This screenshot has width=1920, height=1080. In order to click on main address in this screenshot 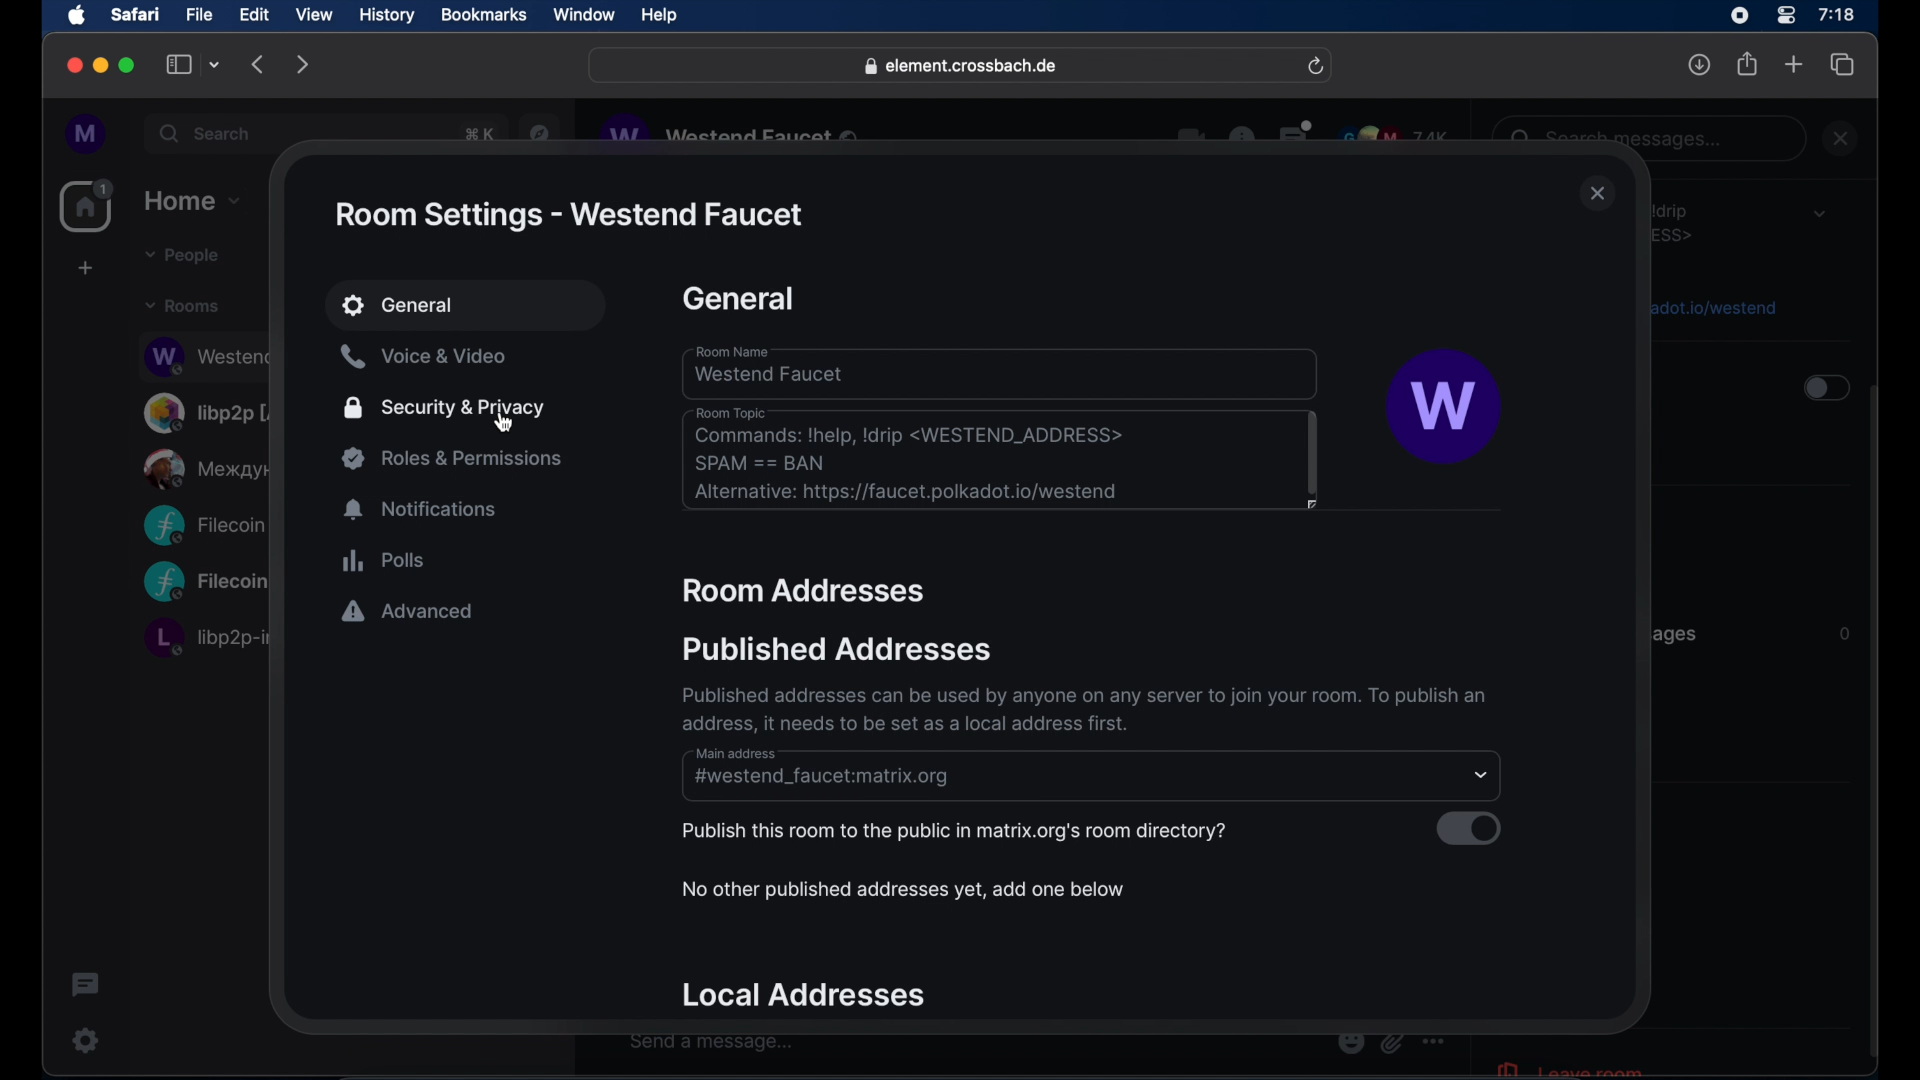, I will do `click(739, 753)`.